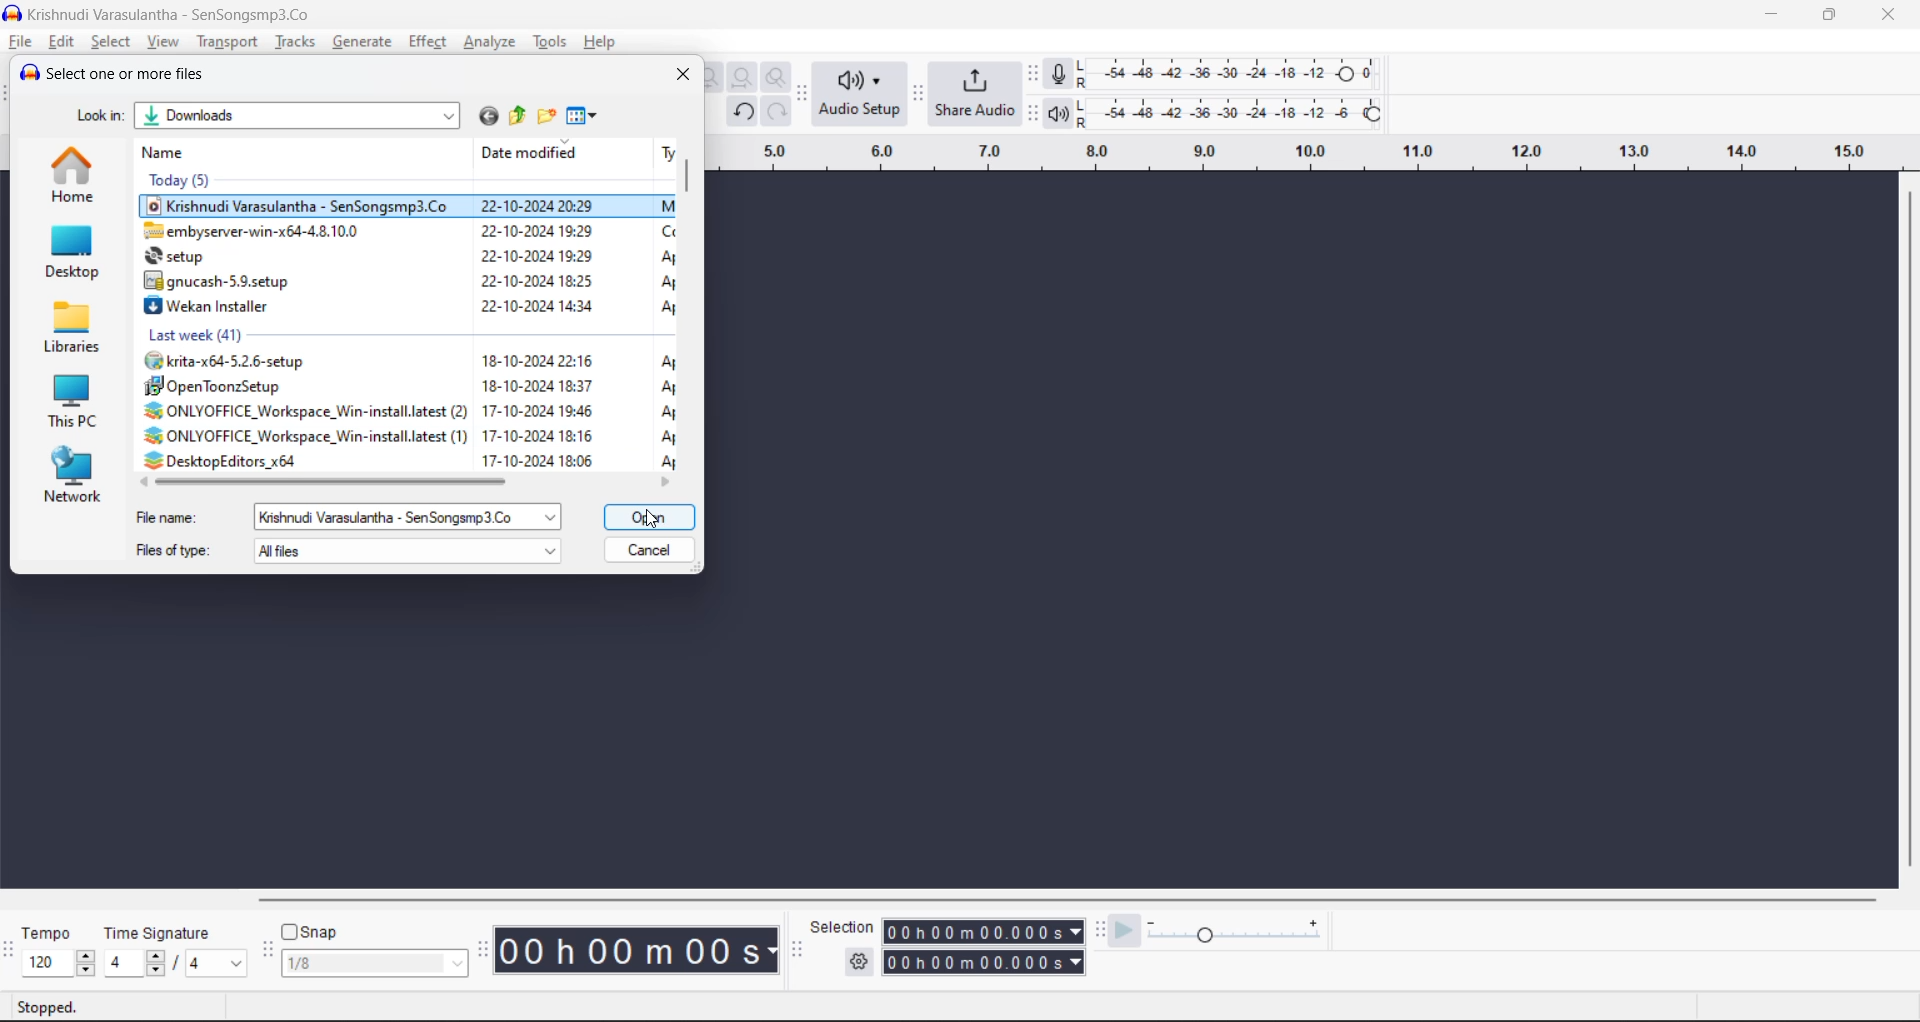 The image size is (1920, 1022). Describe the element at coordinates (859, 961) in the screenshot. I see `selection settings` at that location.